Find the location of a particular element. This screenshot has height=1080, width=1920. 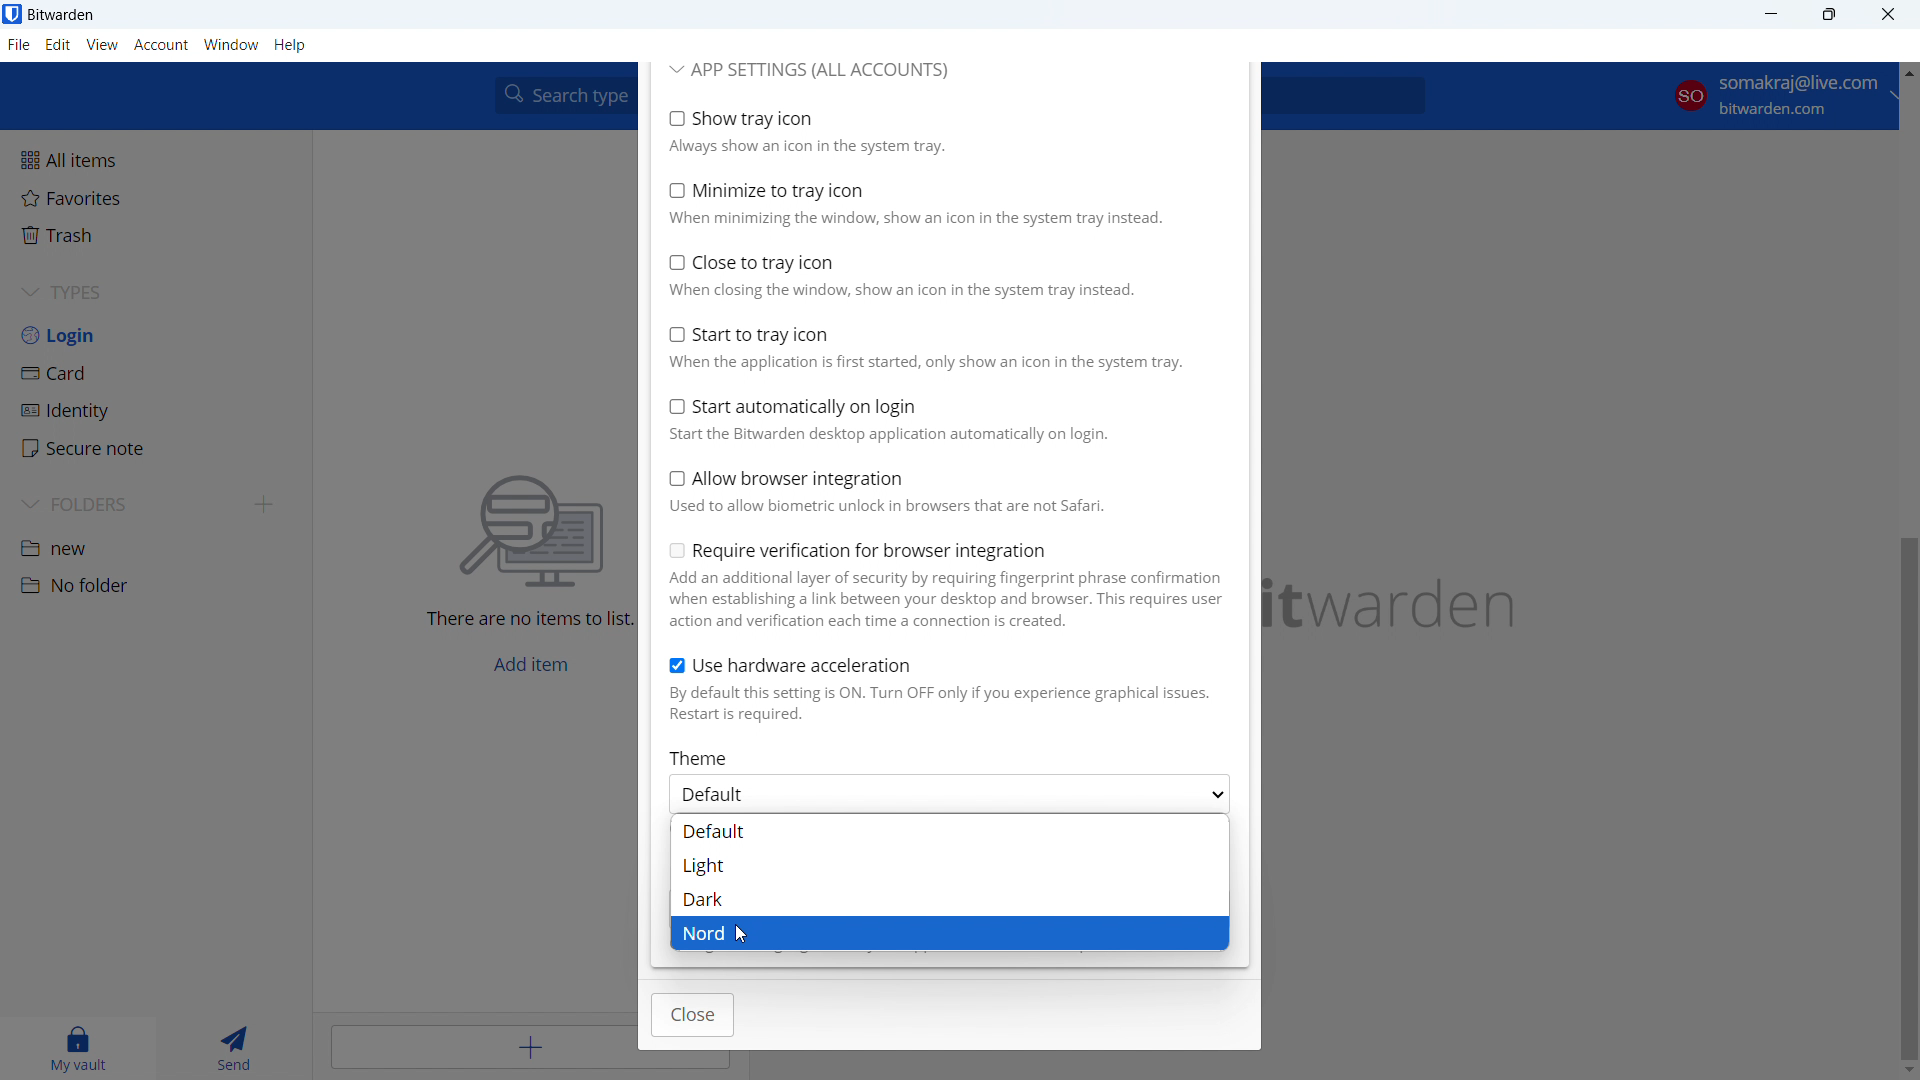

show tray icon is located at coordinates (939, 131).